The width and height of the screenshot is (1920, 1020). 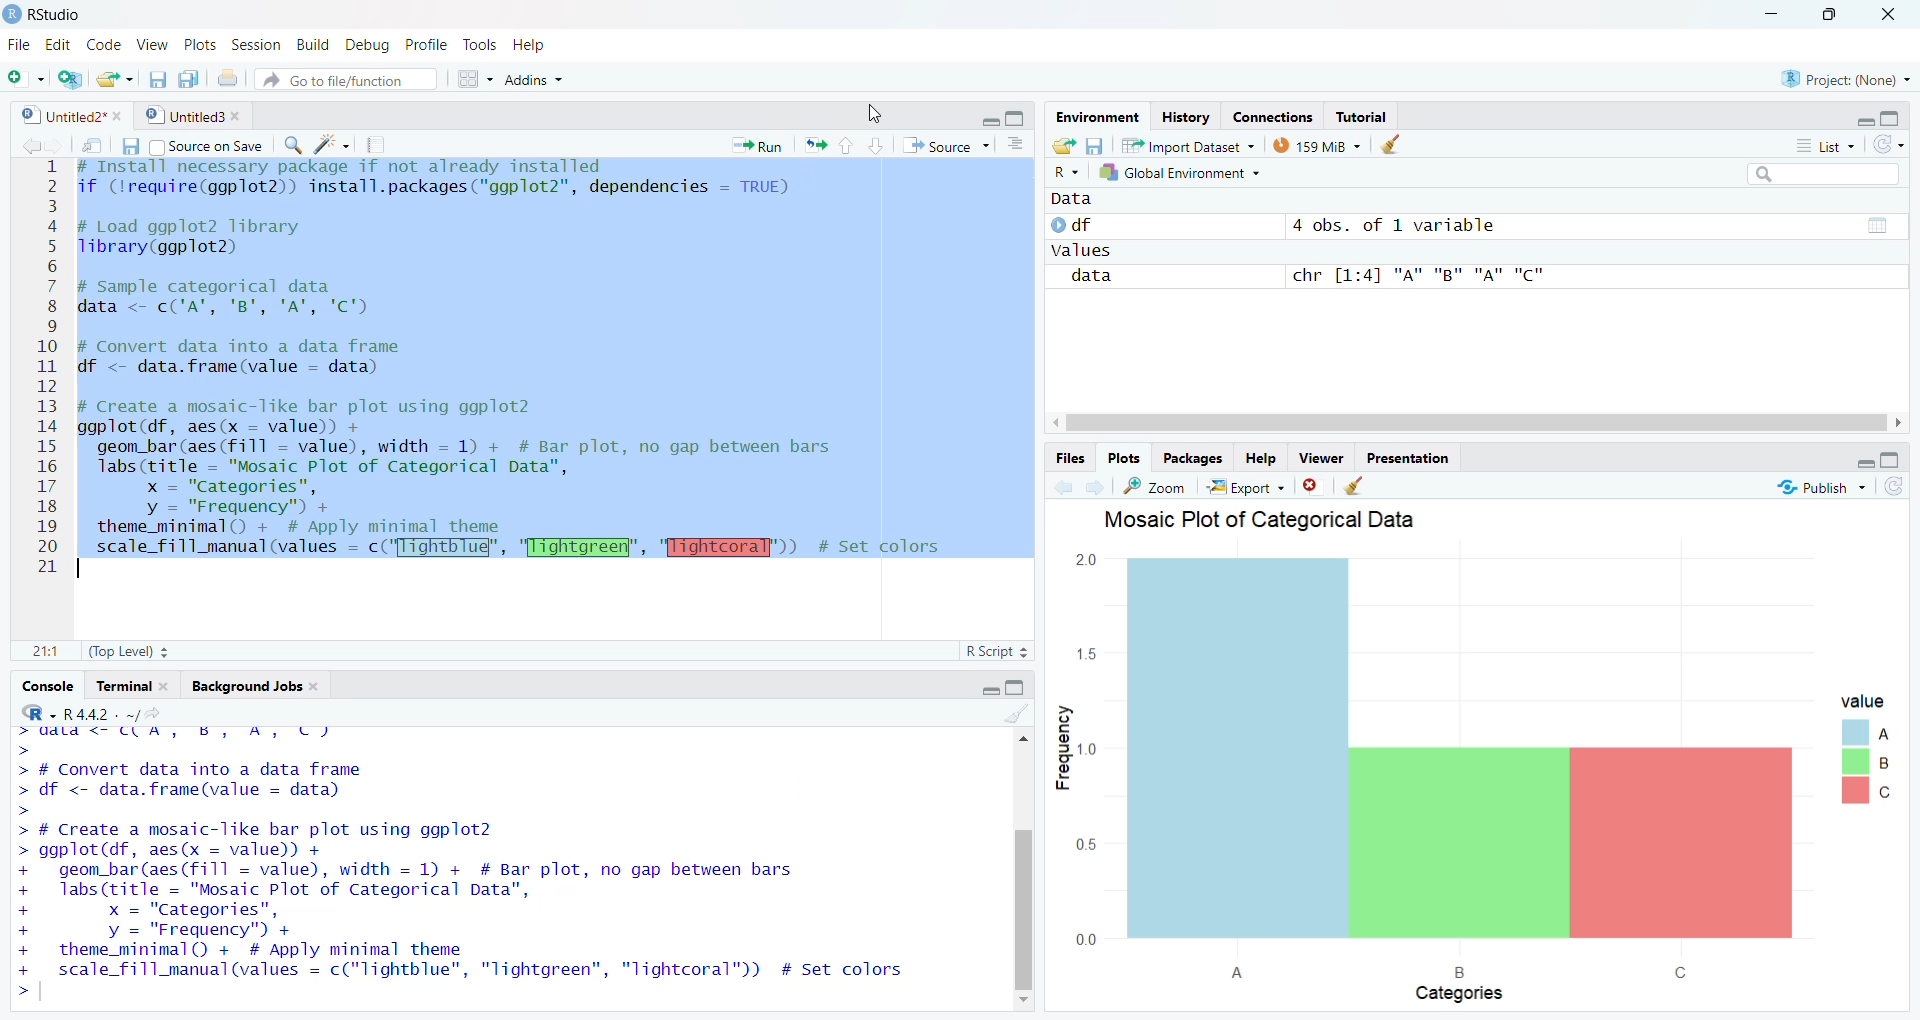 I want to click on Background Jobs, so click(x=254, y=687).